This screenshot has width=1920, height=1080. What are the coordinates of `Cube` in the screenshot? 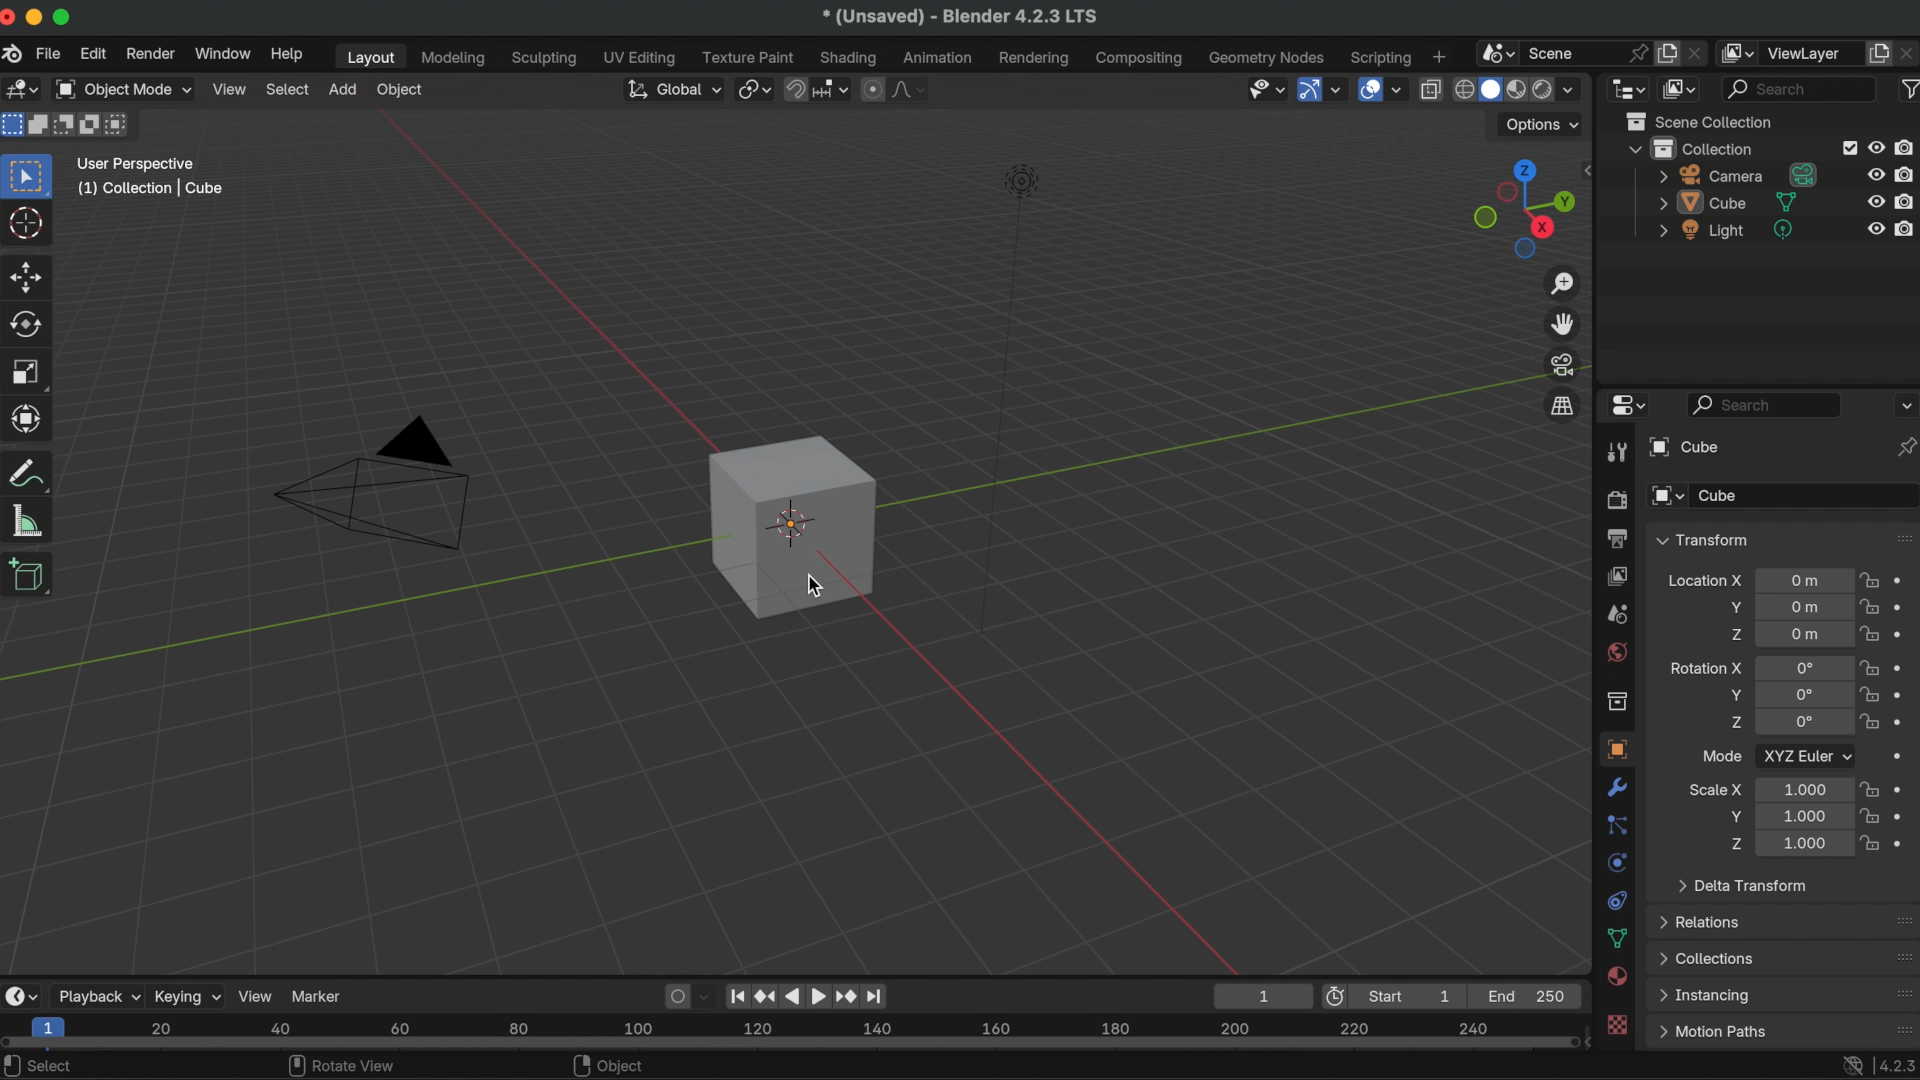 It's located at (1806, 496).